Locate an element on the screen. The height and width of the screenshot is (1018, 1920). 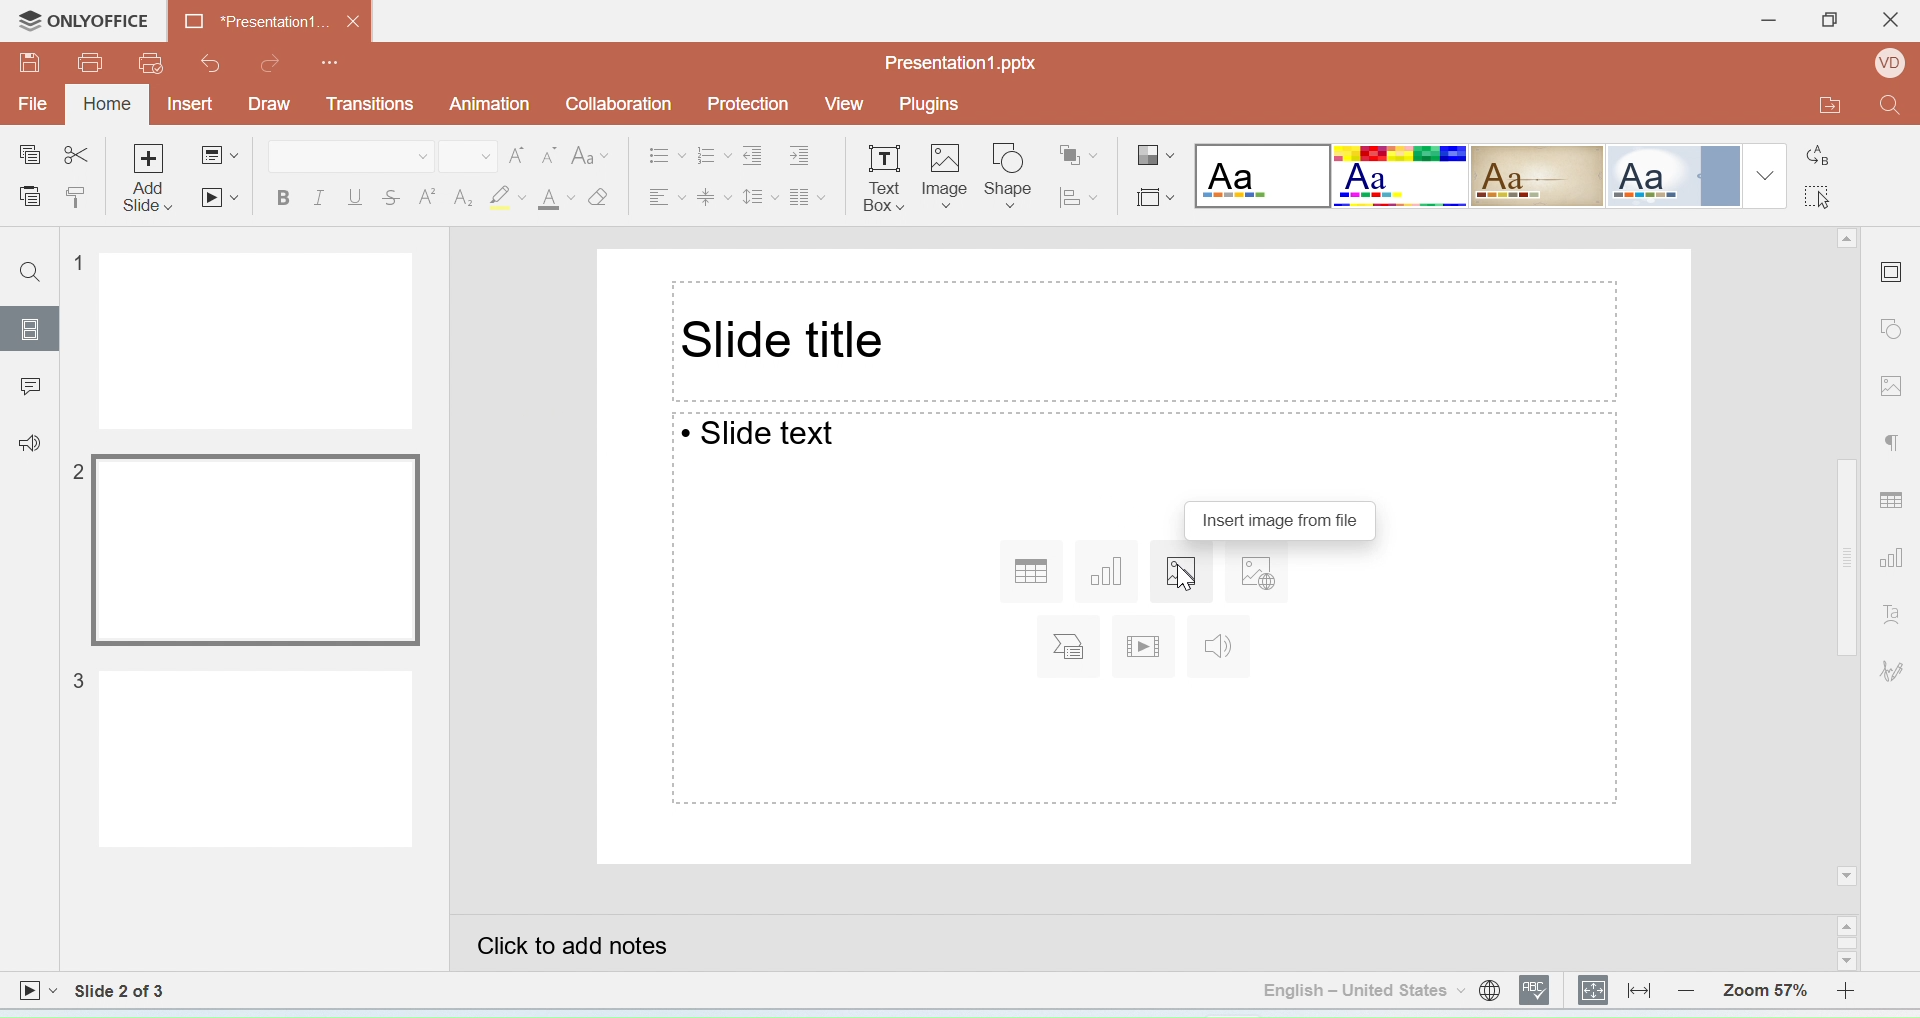
Comments is located at coordinates (28, 383).